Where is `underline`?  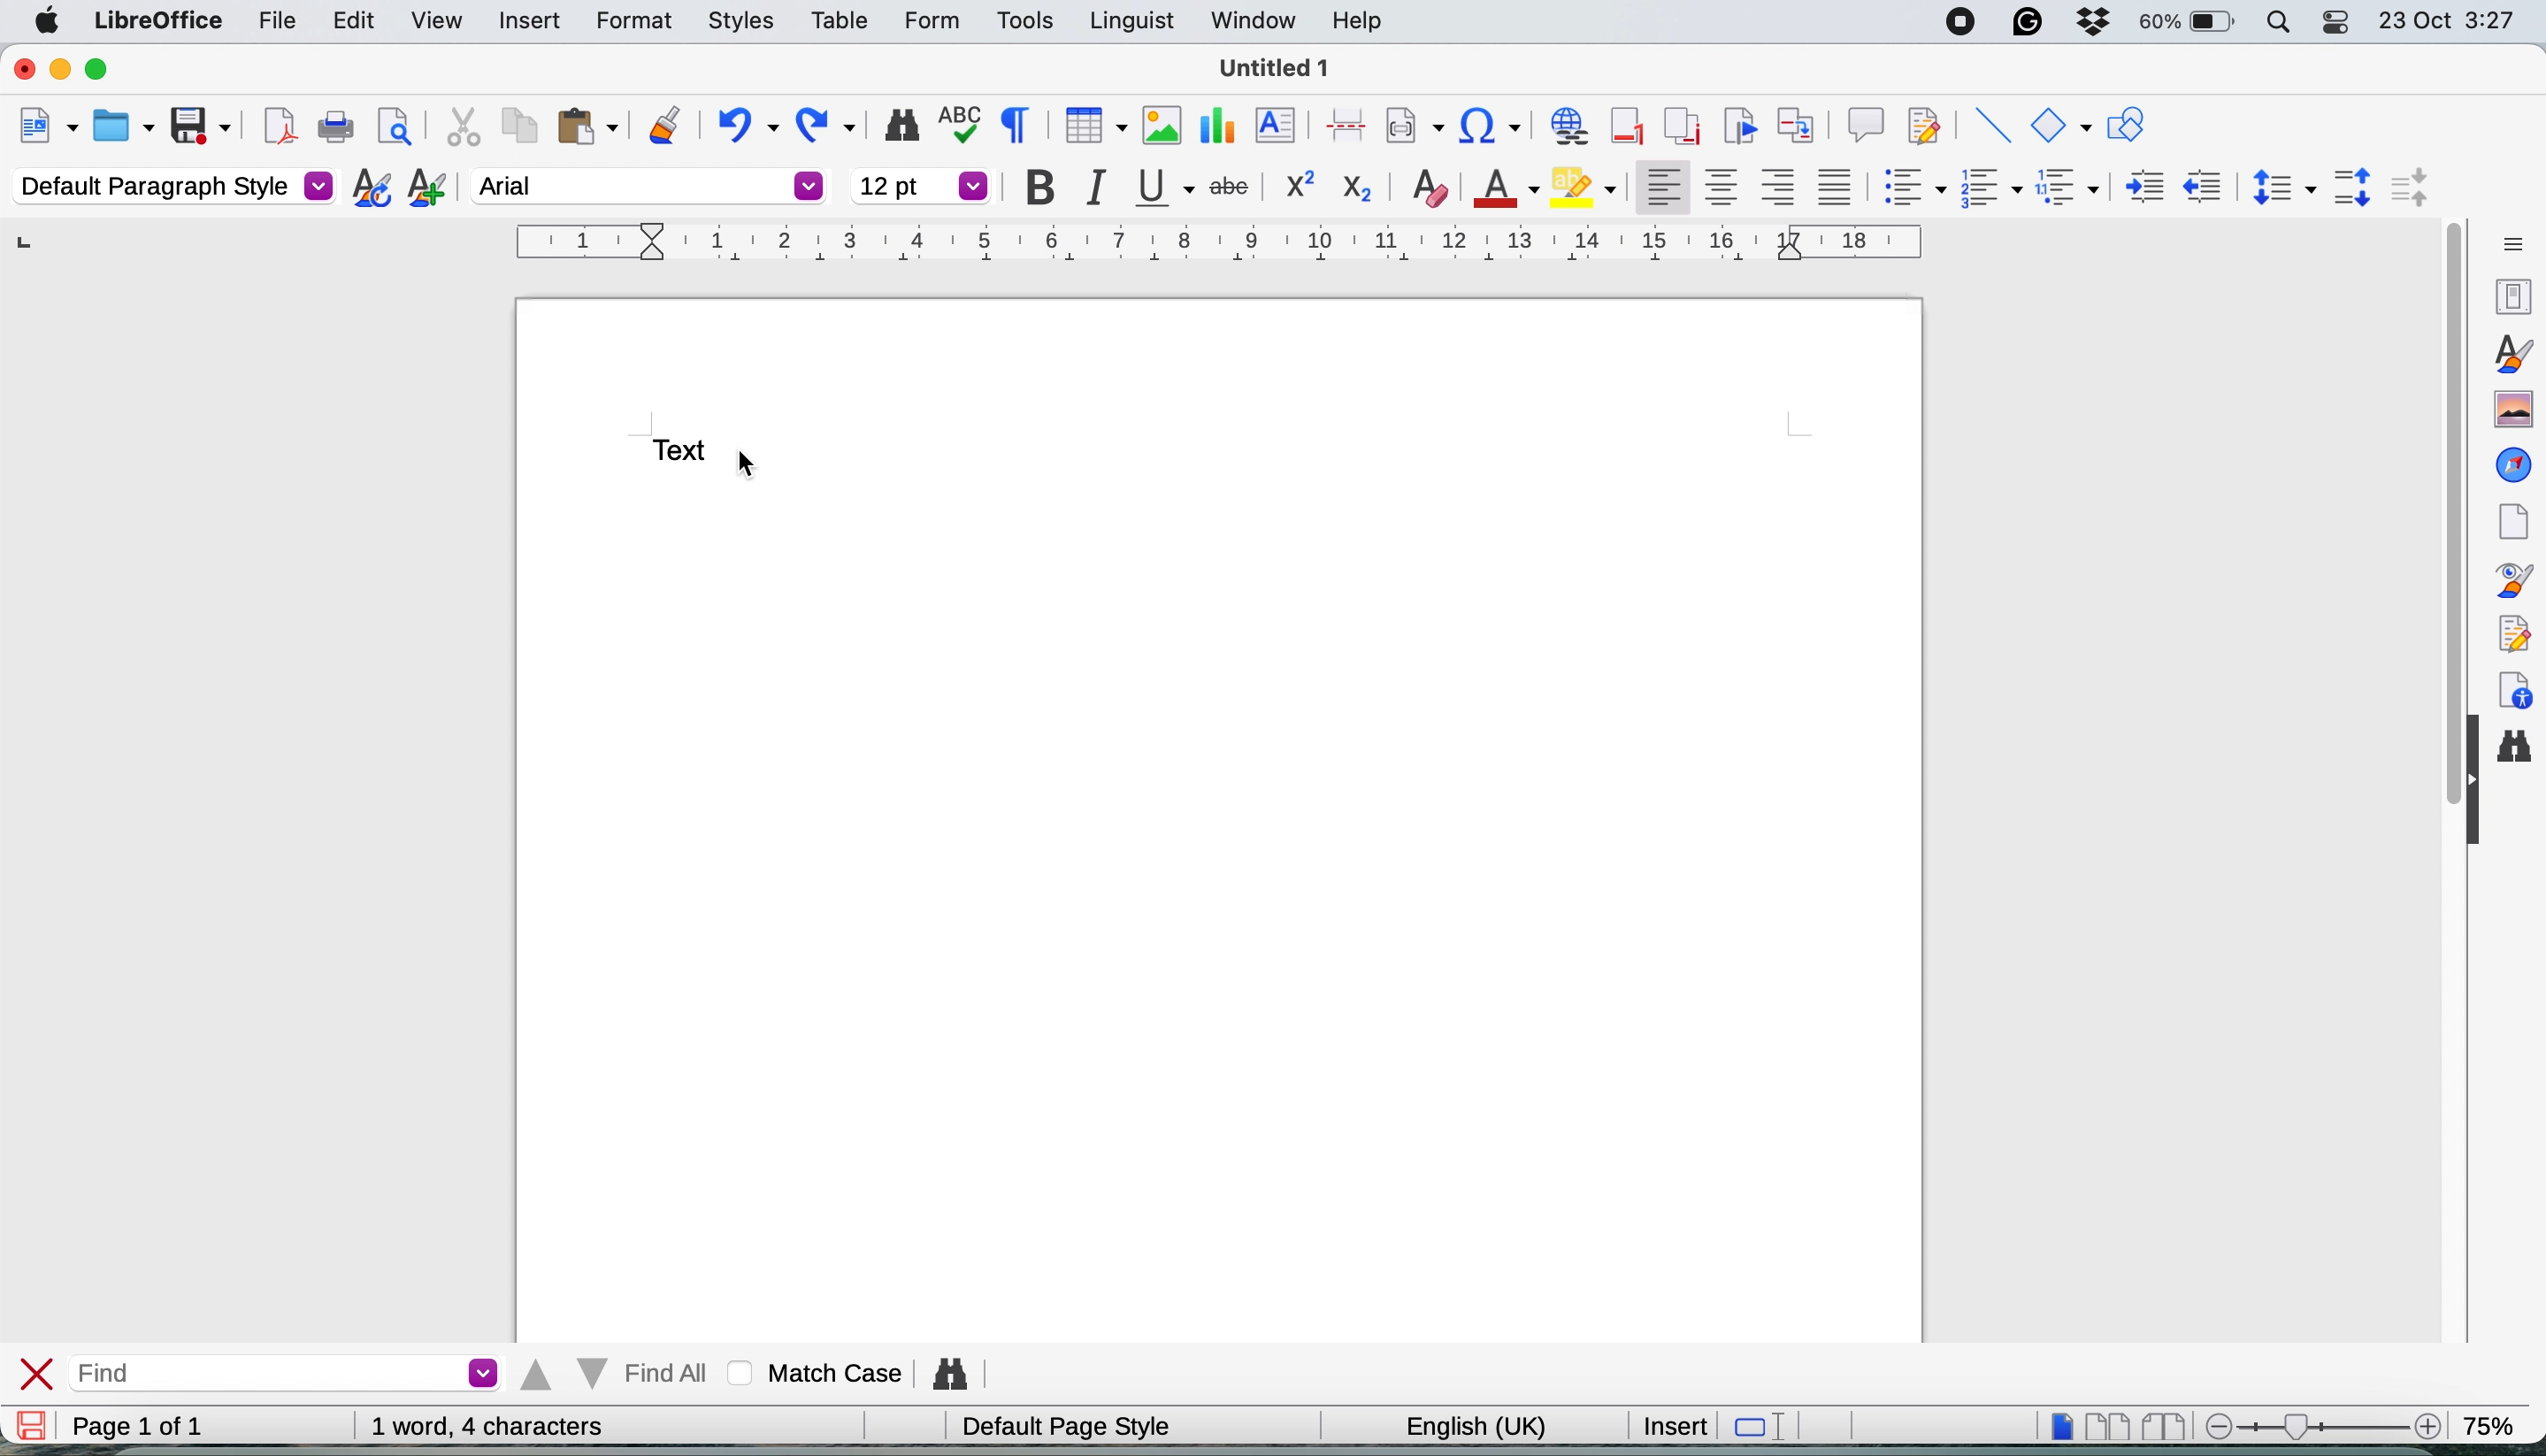 underline is located at coordinates (1161, 190).